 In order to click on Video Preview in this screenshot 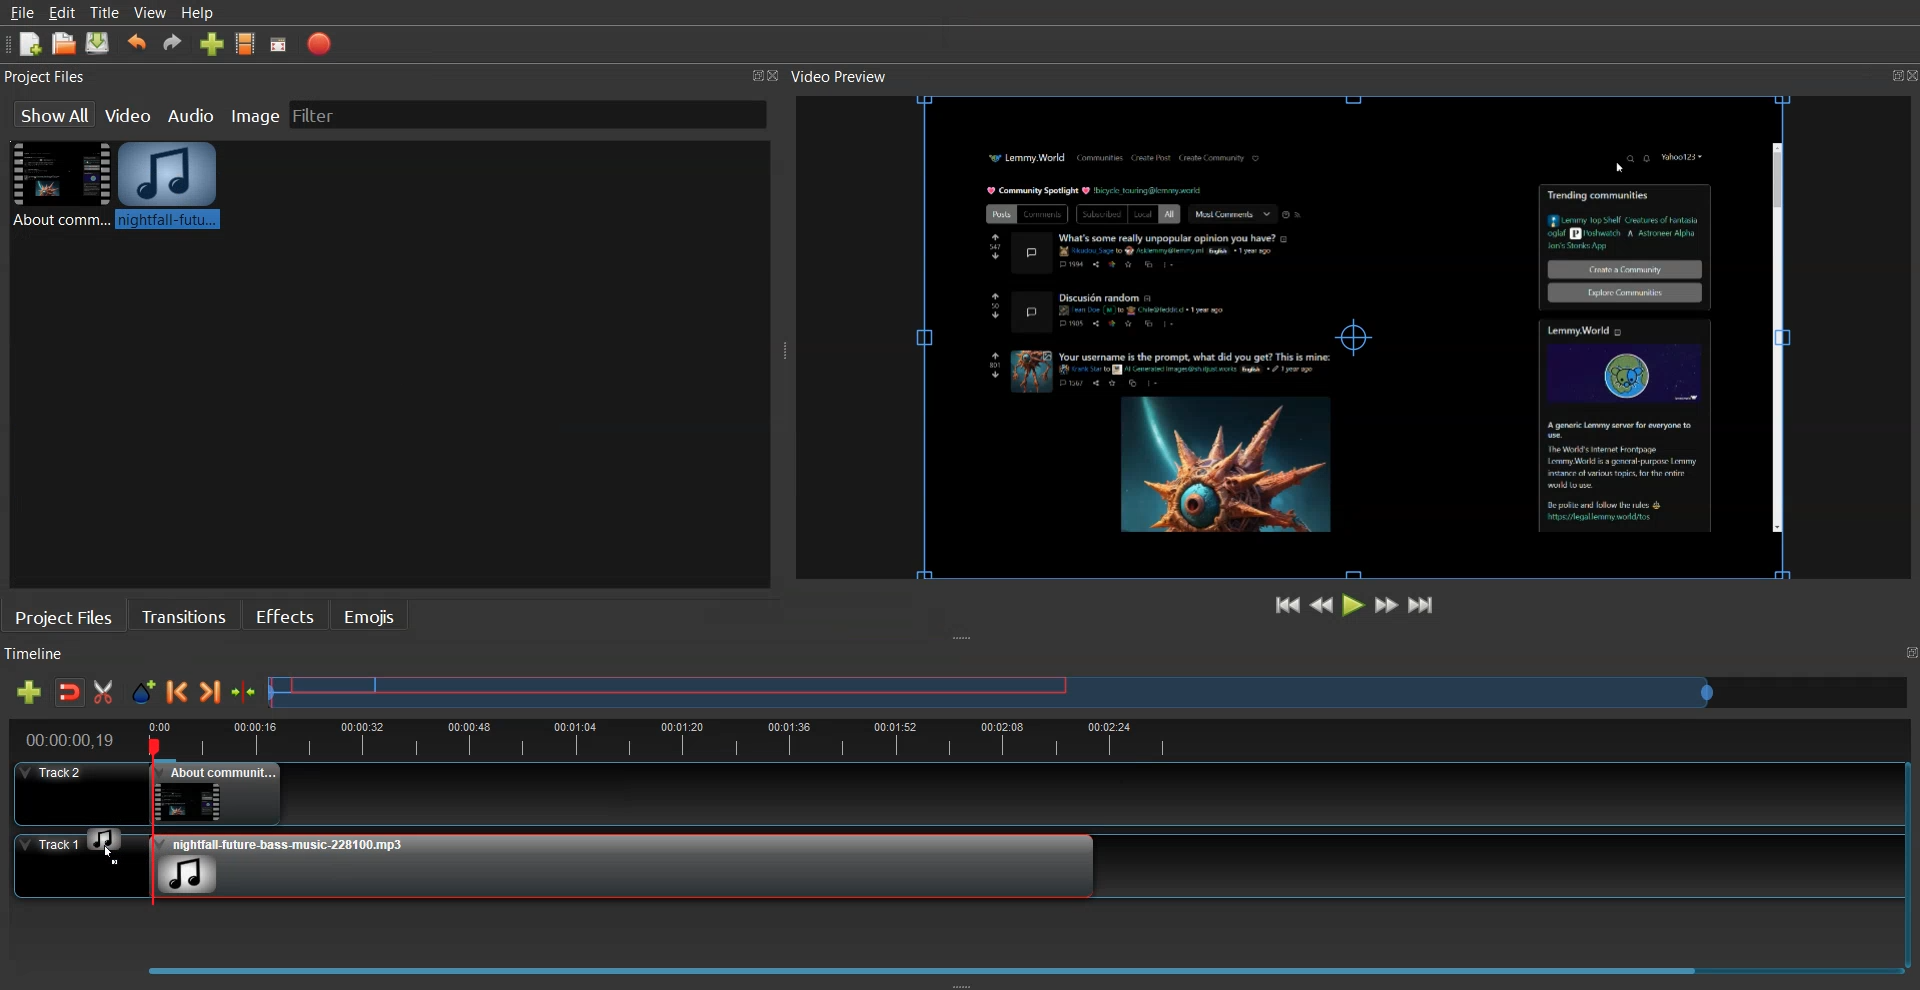, I will do `click(849, 77)`.